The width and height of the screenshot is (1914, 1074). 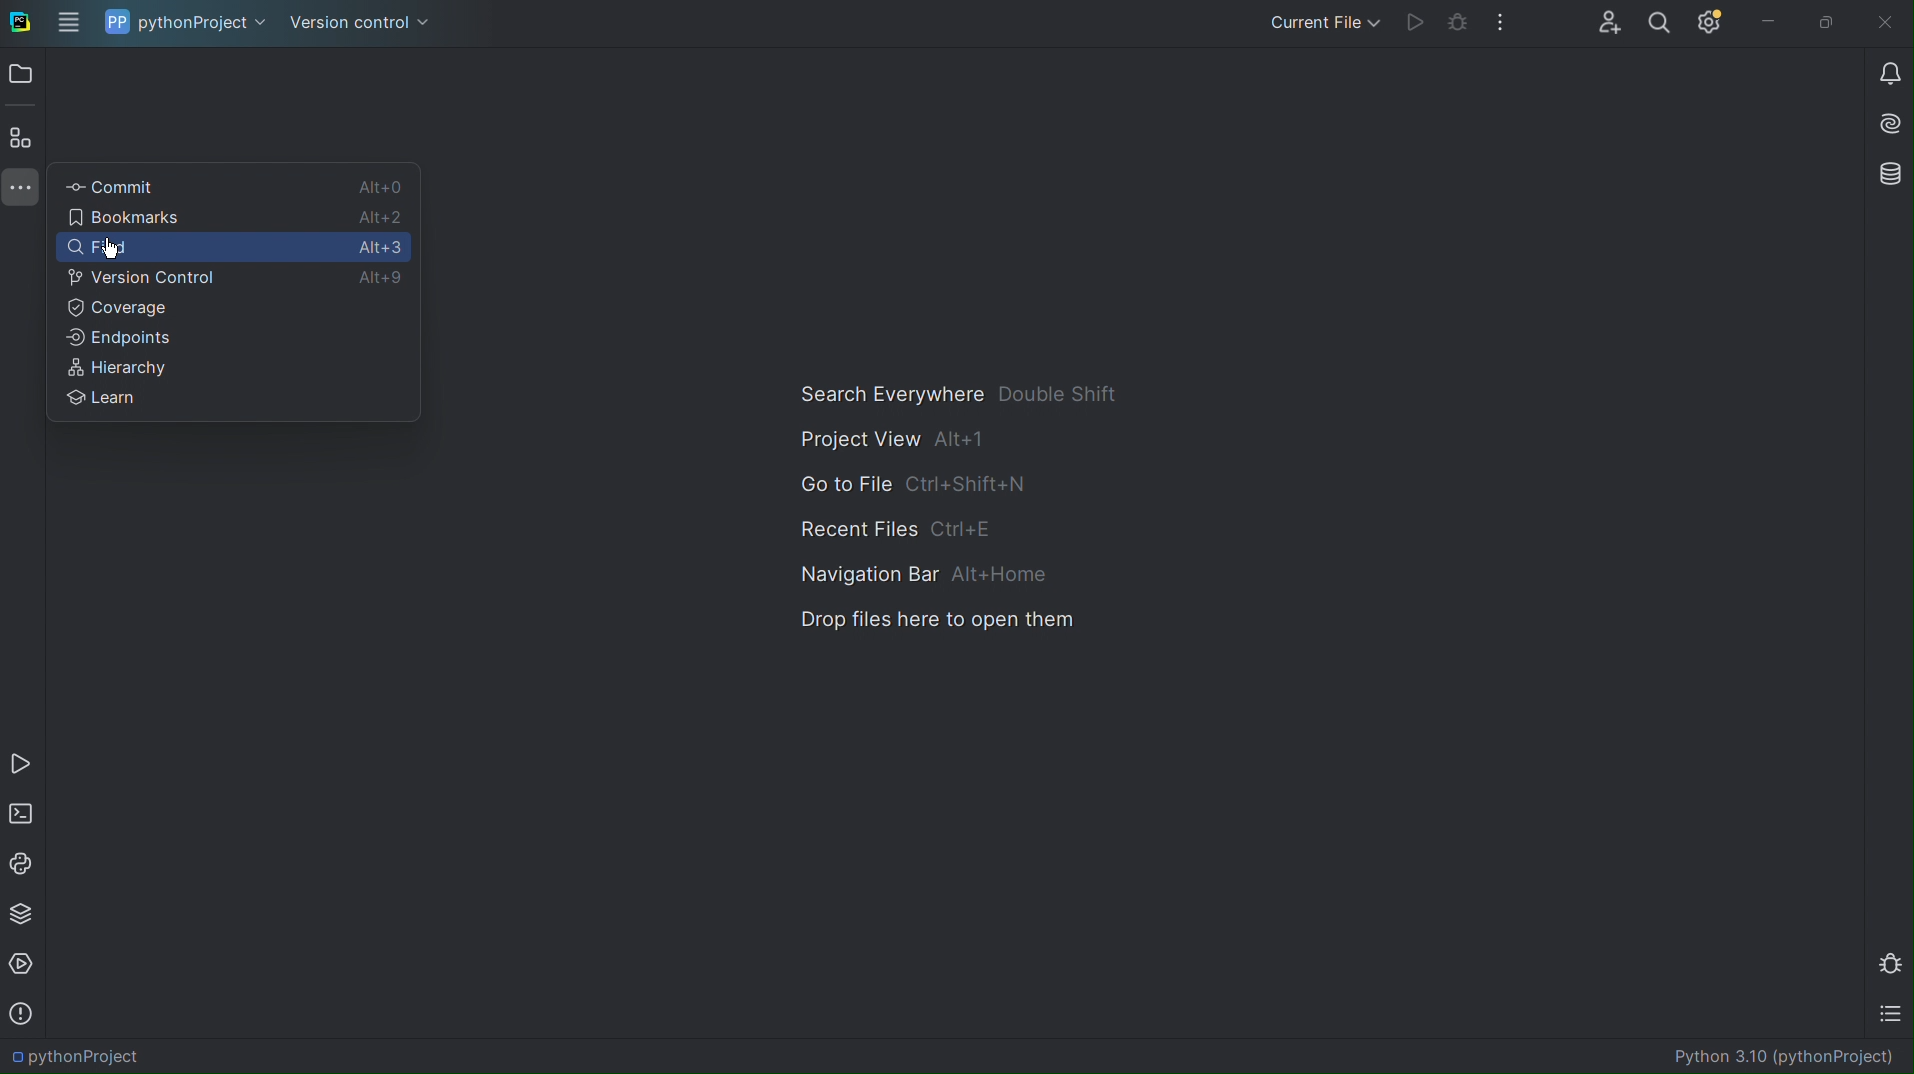 I want to click on pythonProject, so click(x=186, y=21).